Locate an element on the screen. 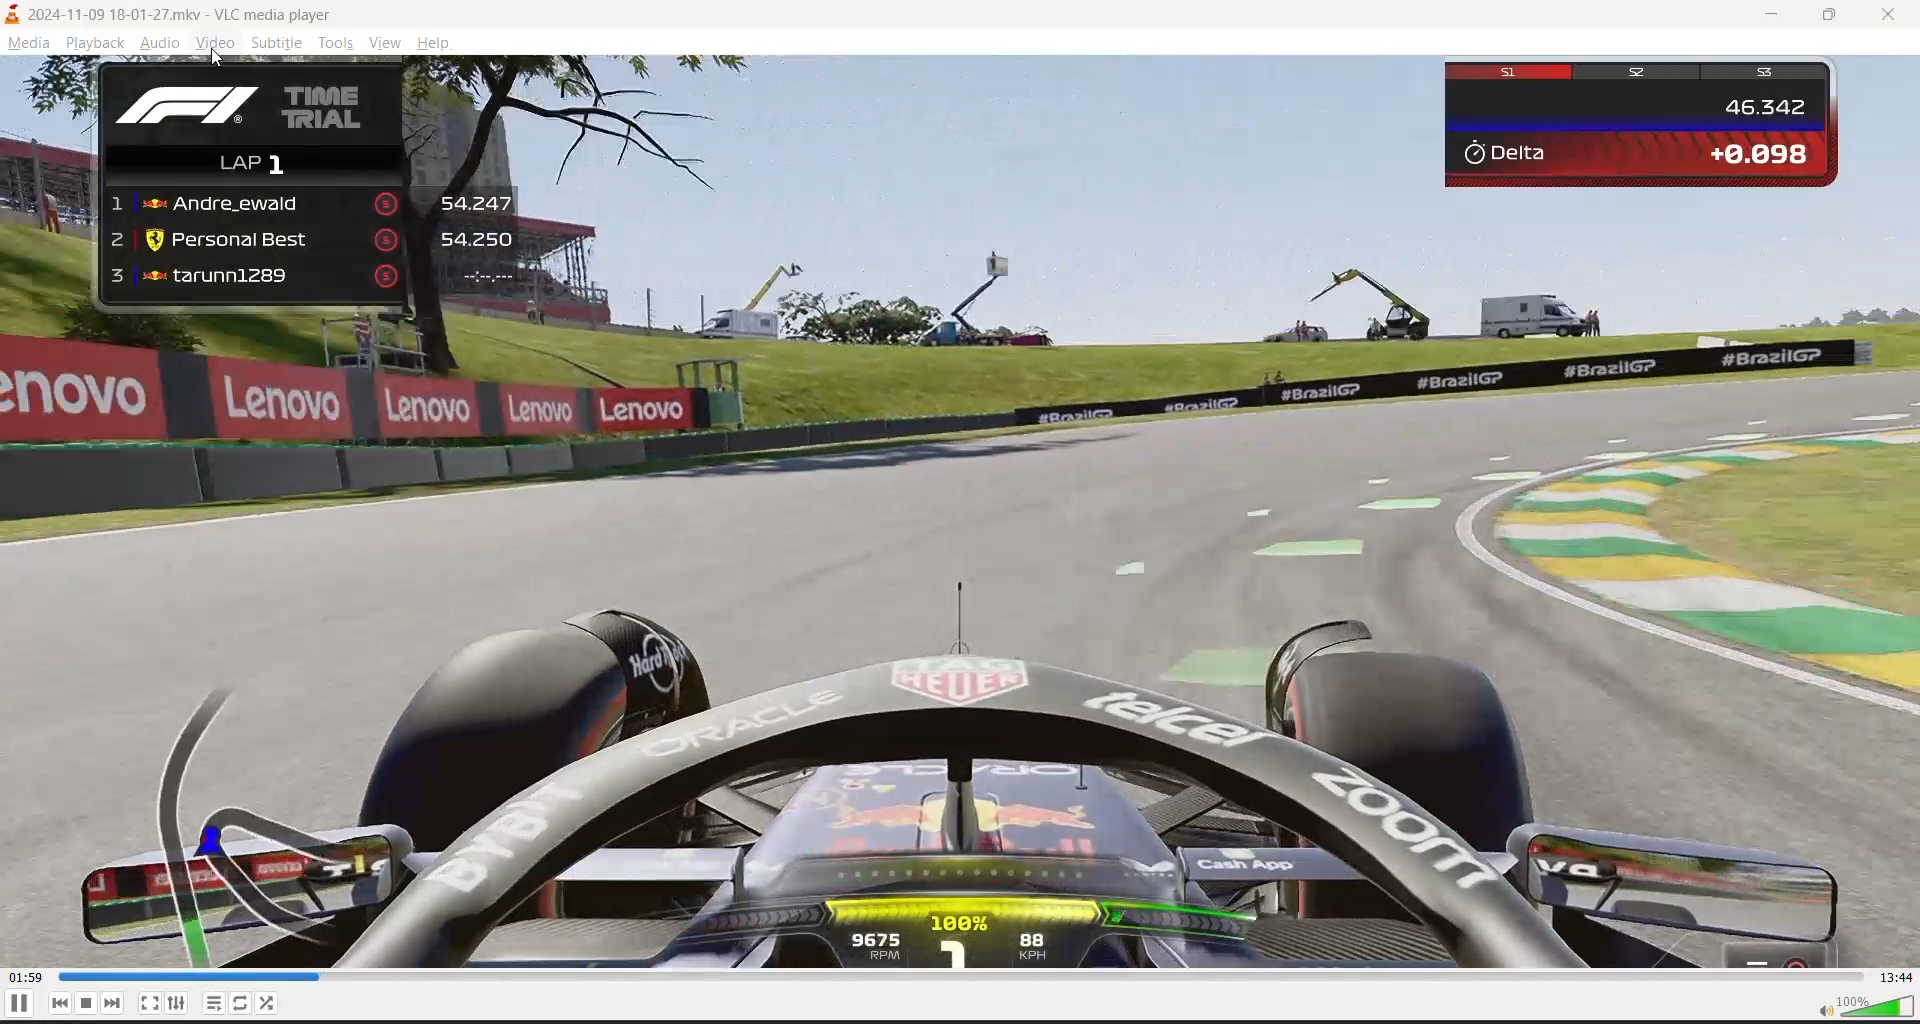 This screenshot has height=1024, width=1920. stop is located at coordinates (89, 1003).